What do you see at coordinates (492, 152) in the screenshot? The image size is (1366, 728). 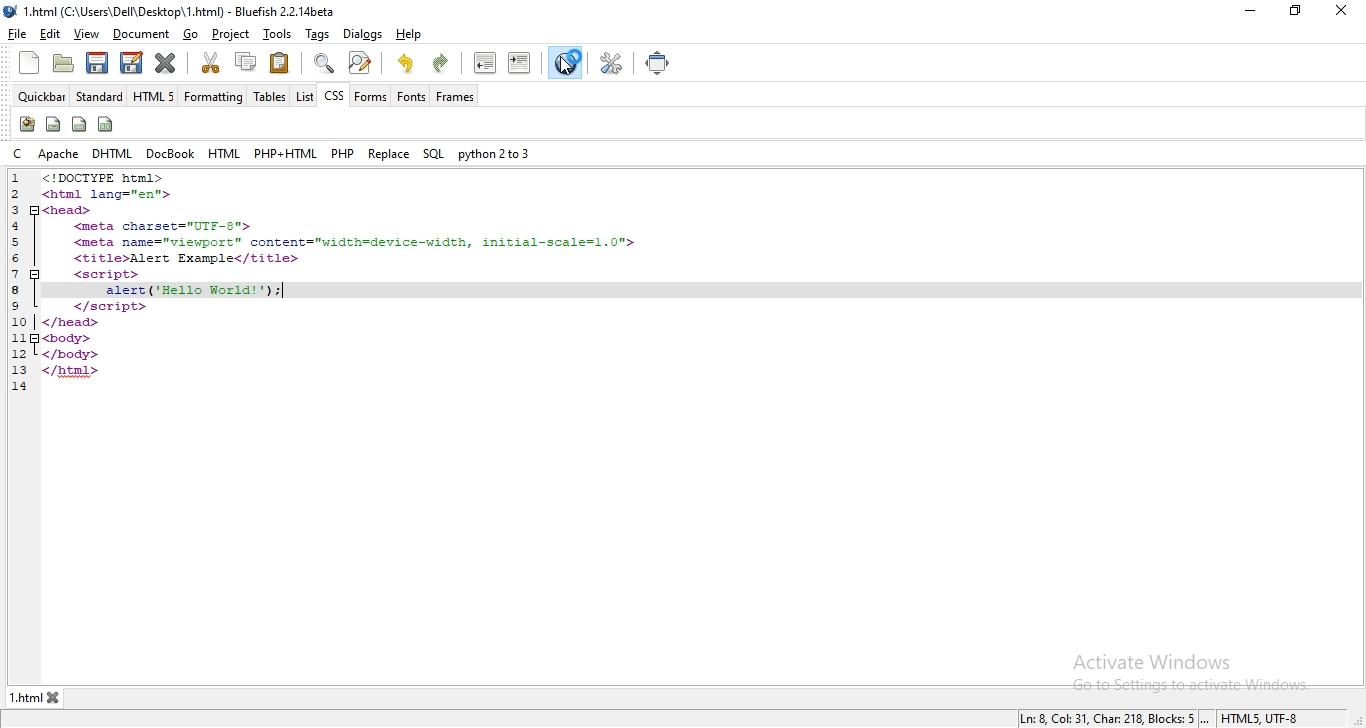 I see `python 2 to 3` at bounding box center [492, 152].